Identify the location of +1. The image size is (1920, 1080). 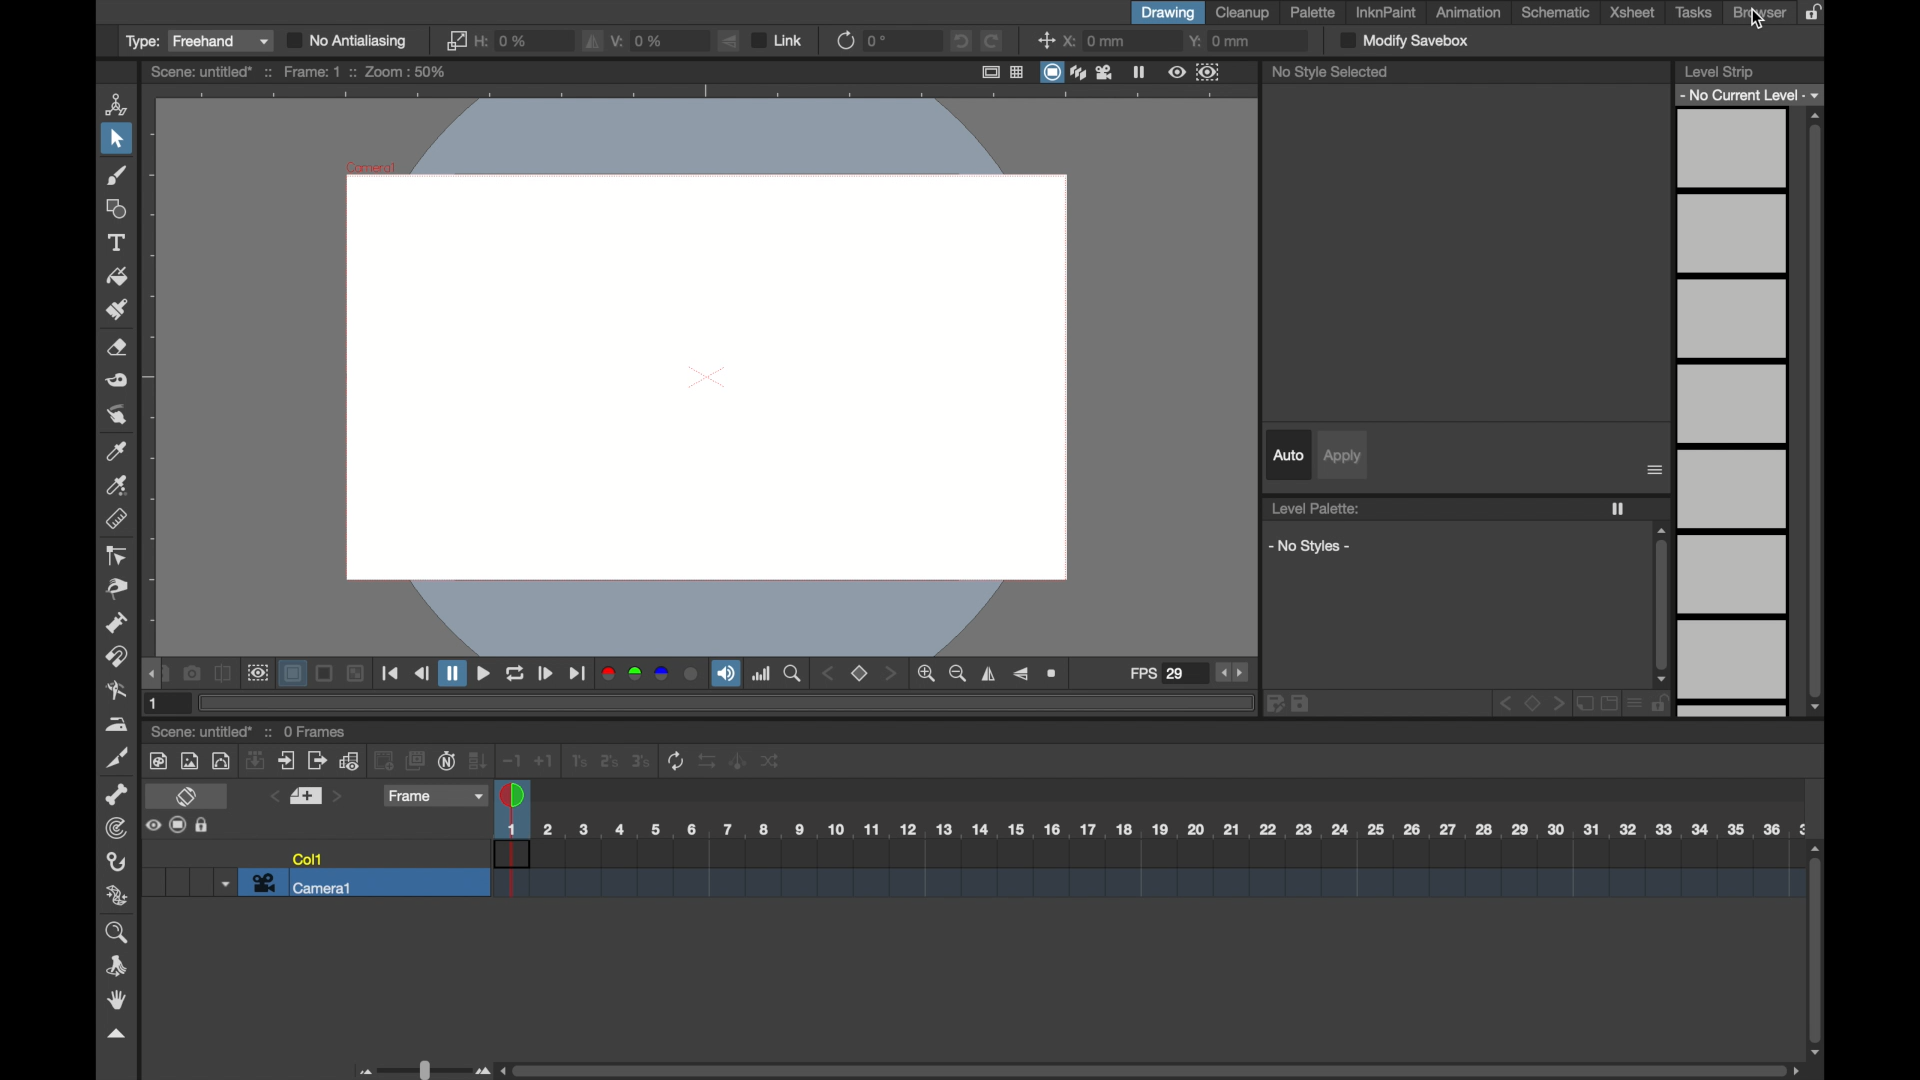
(546, 759).